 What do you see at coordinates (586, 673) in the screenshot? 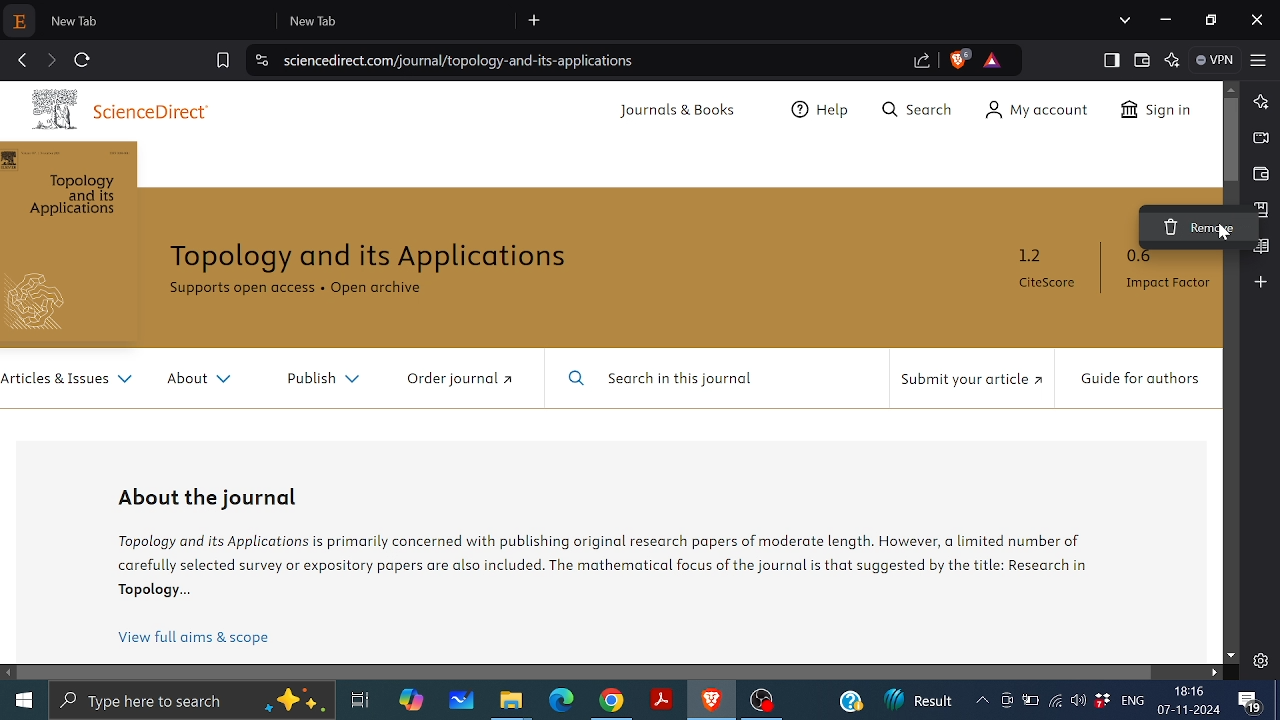
I see `horizontal scrollbar` at bounding box center [586, 673].